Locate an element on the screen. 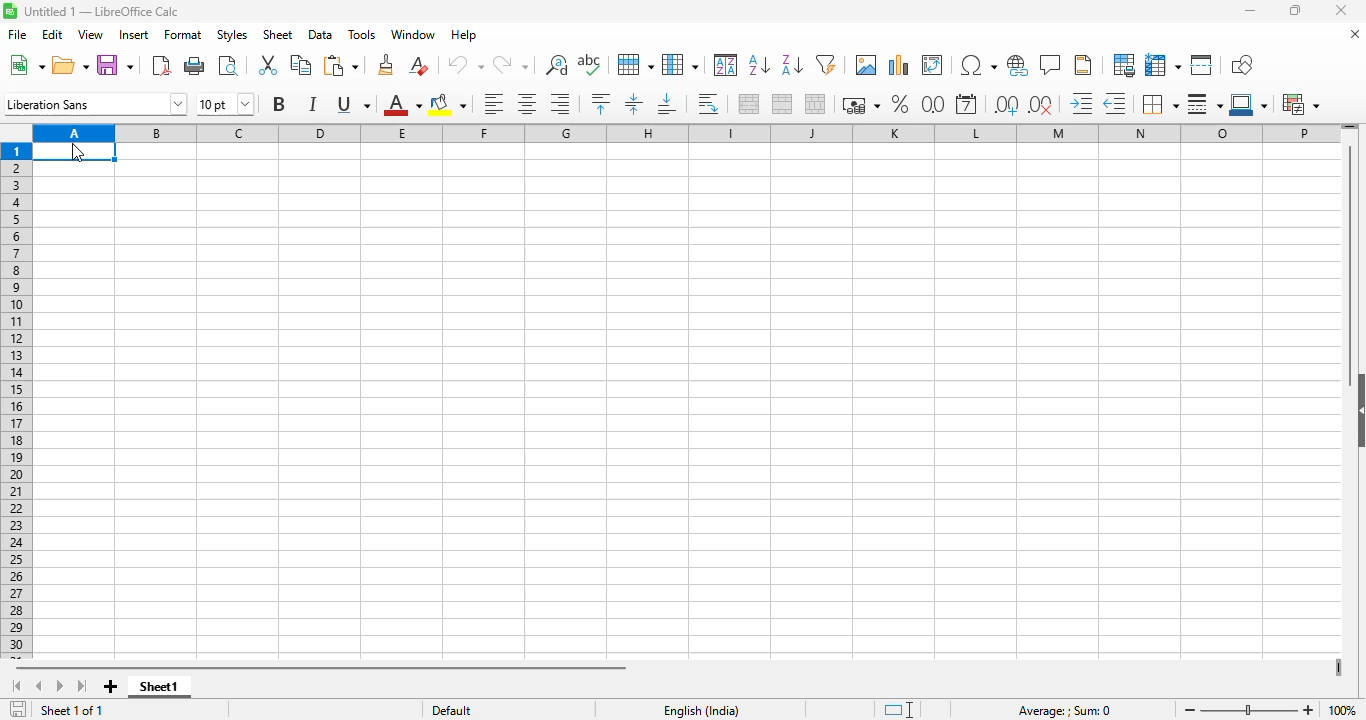  sheet1 is located at coordinates (160, 687).